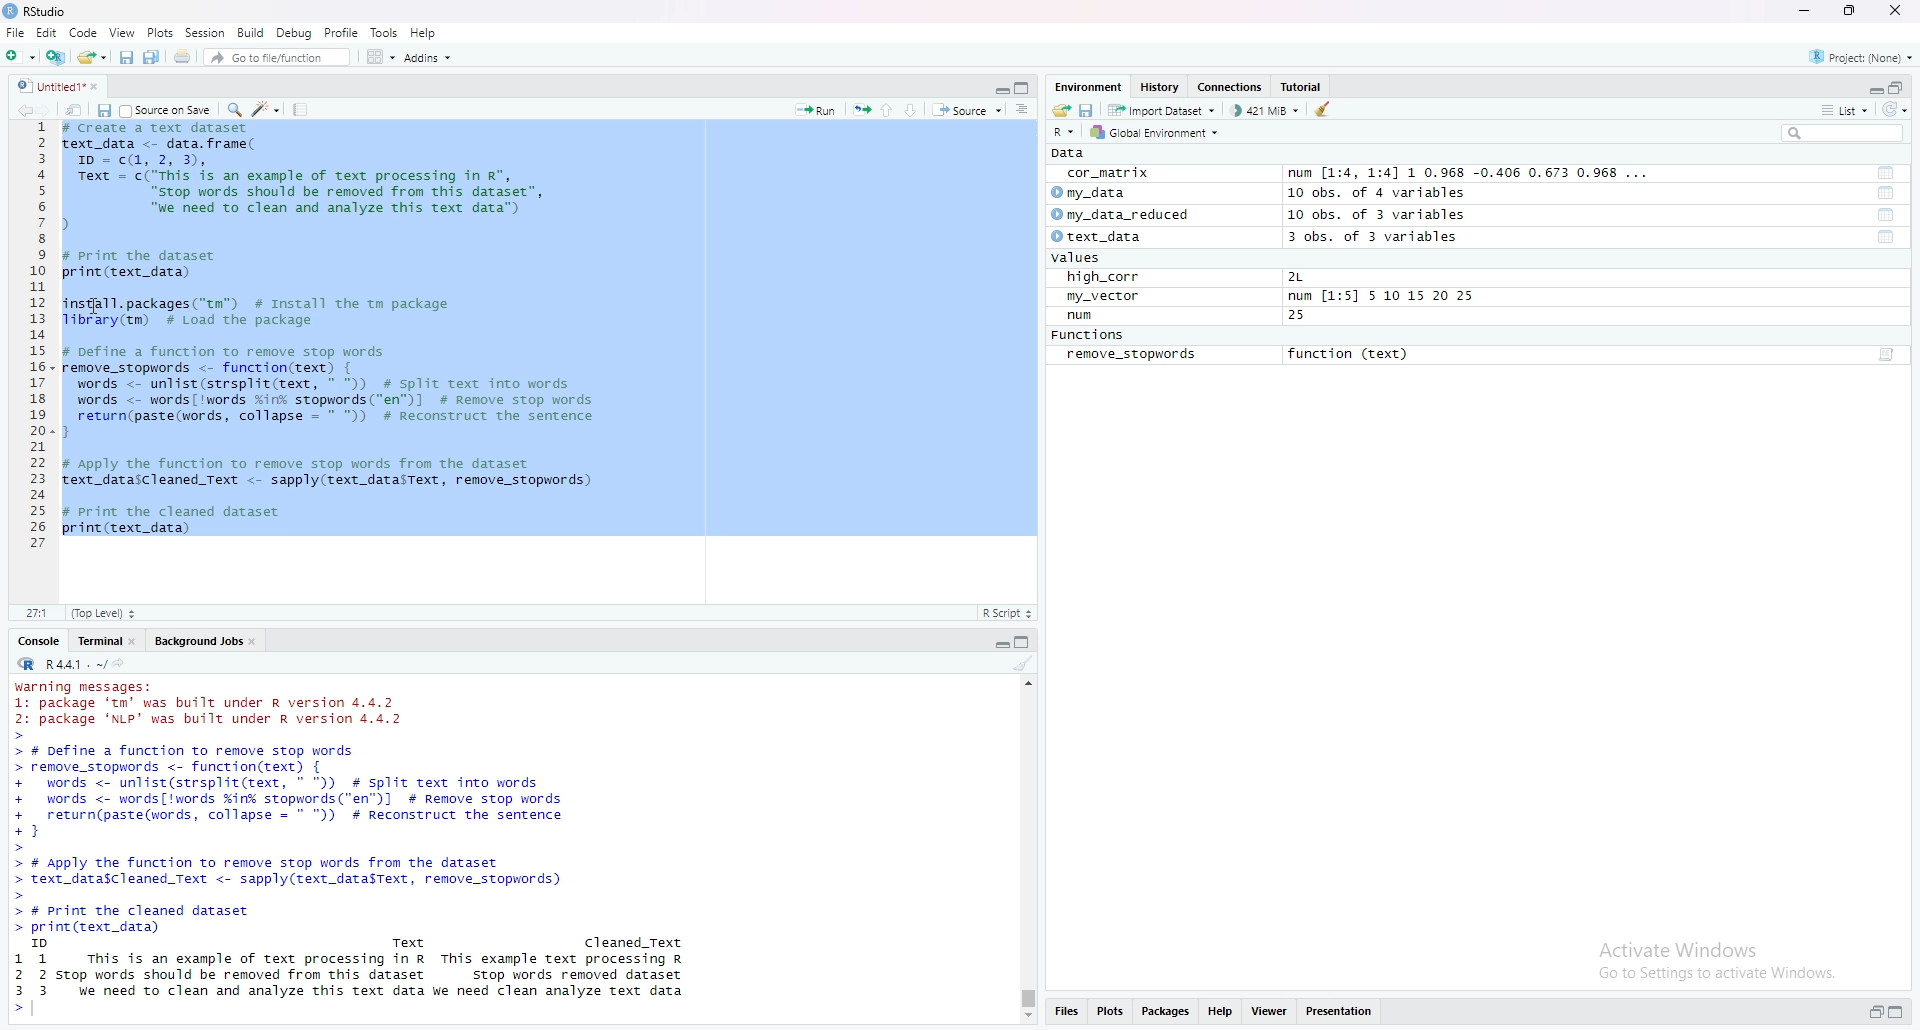  I want to click on save all open documents, so click(157, 58).